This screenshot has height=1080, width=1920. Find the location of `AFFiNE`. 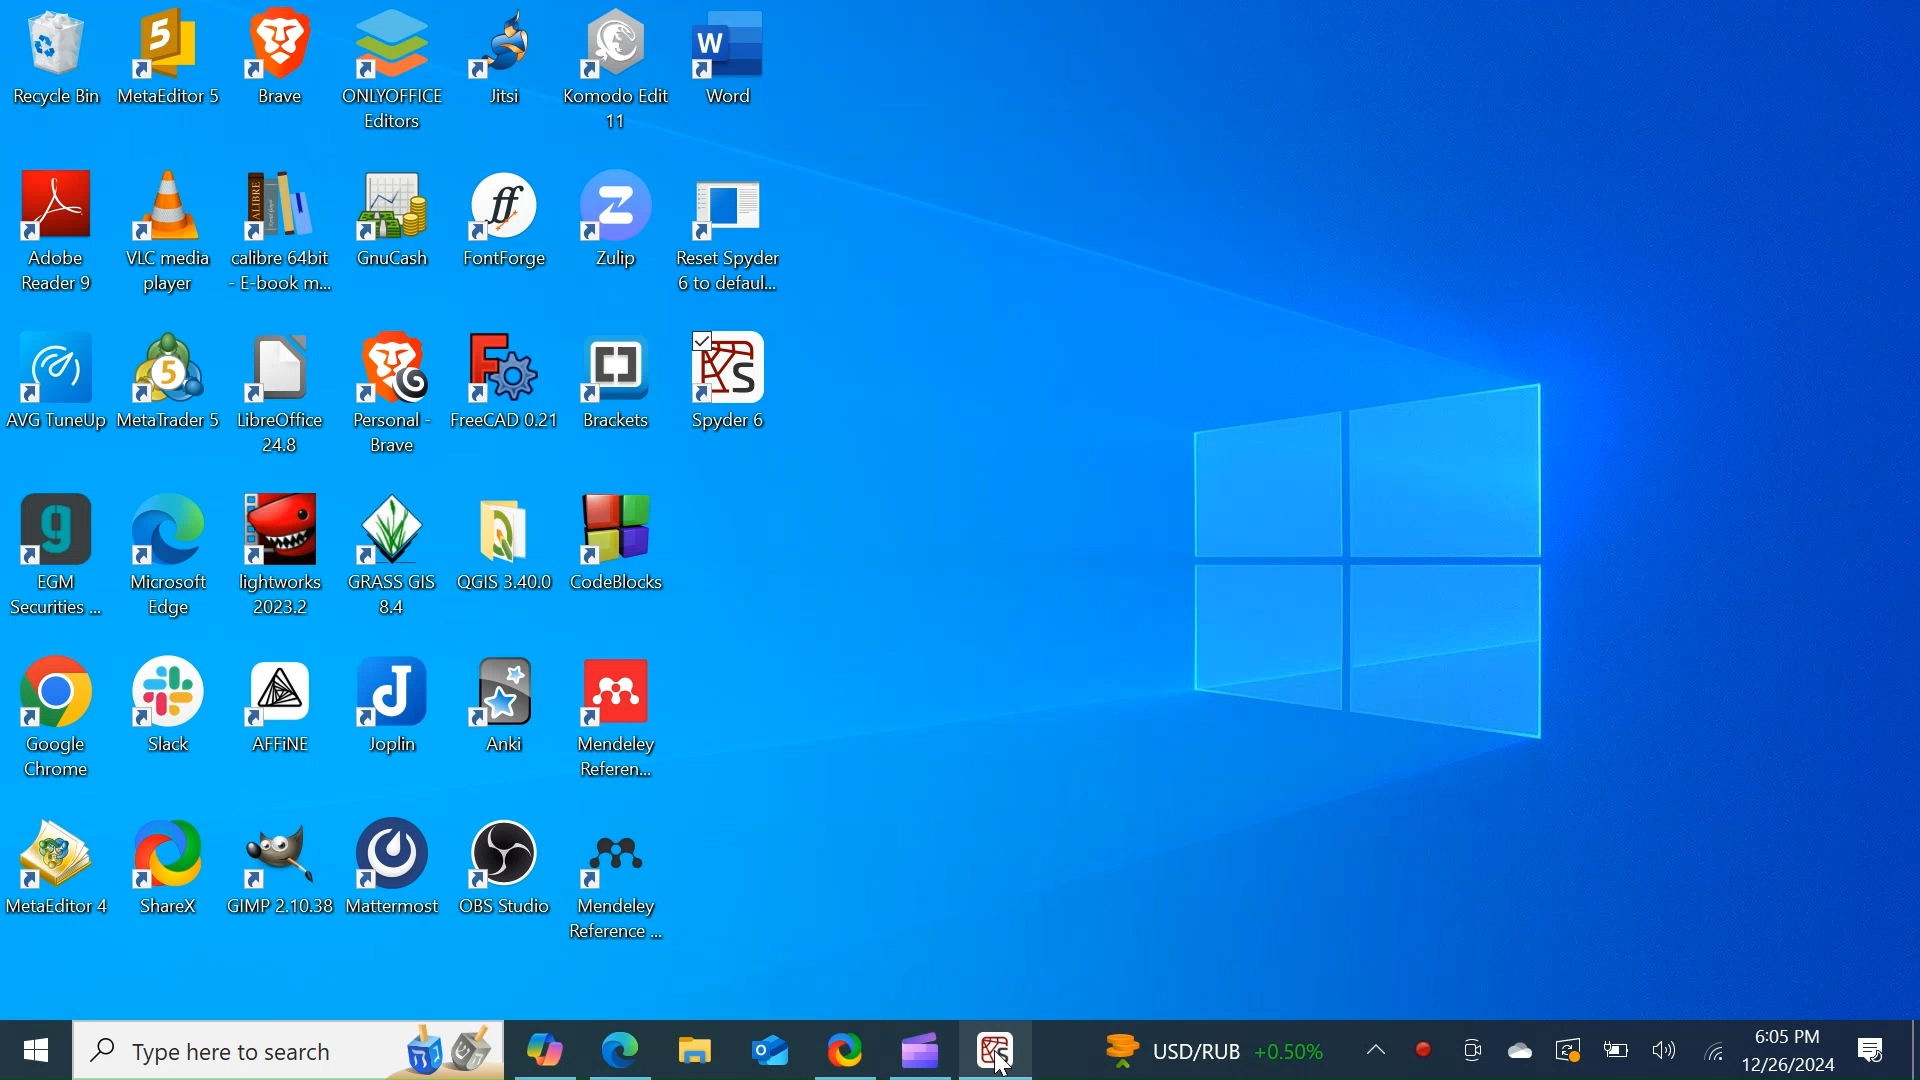

AFFiNE is located at coordinates (278, 719).